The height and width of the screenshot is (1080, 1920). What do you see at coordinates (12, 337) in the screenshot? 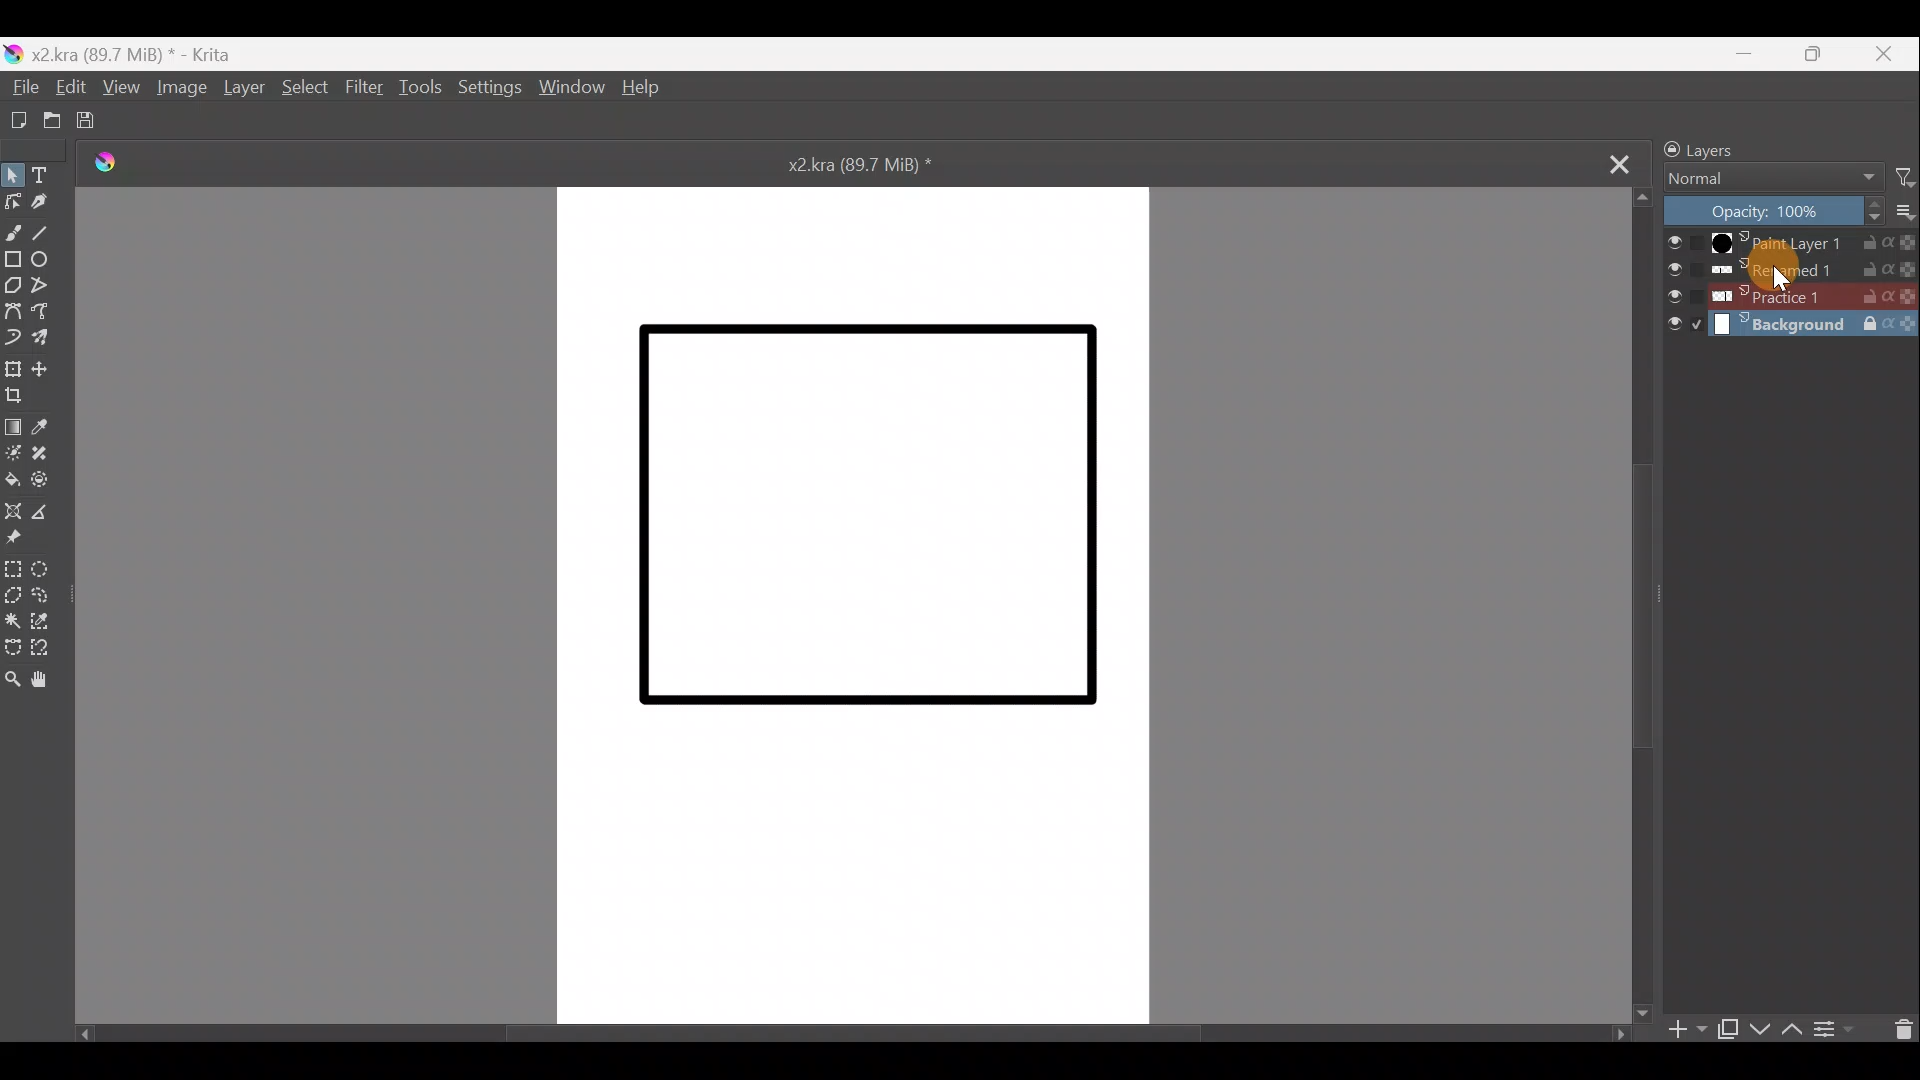
I see `Dynamic brush tool` at bounding box center [12, 337].